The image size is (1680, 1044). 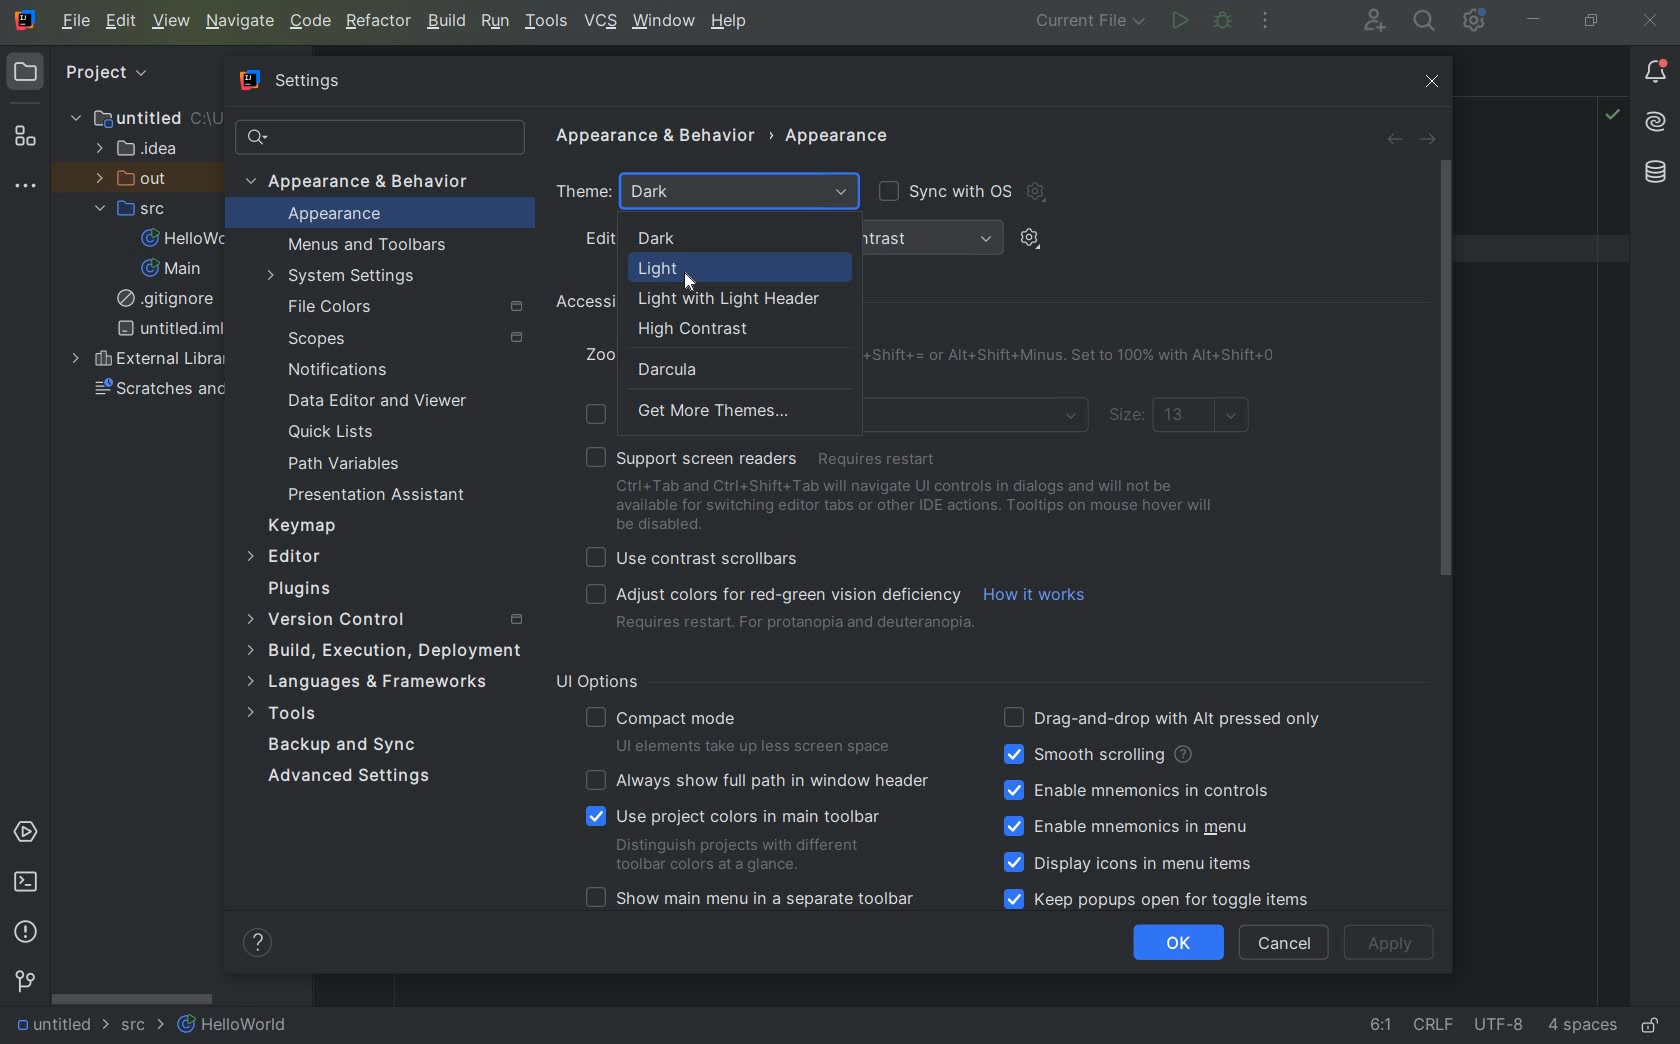 I want to click on SRC, so click(x=144, y=1027).